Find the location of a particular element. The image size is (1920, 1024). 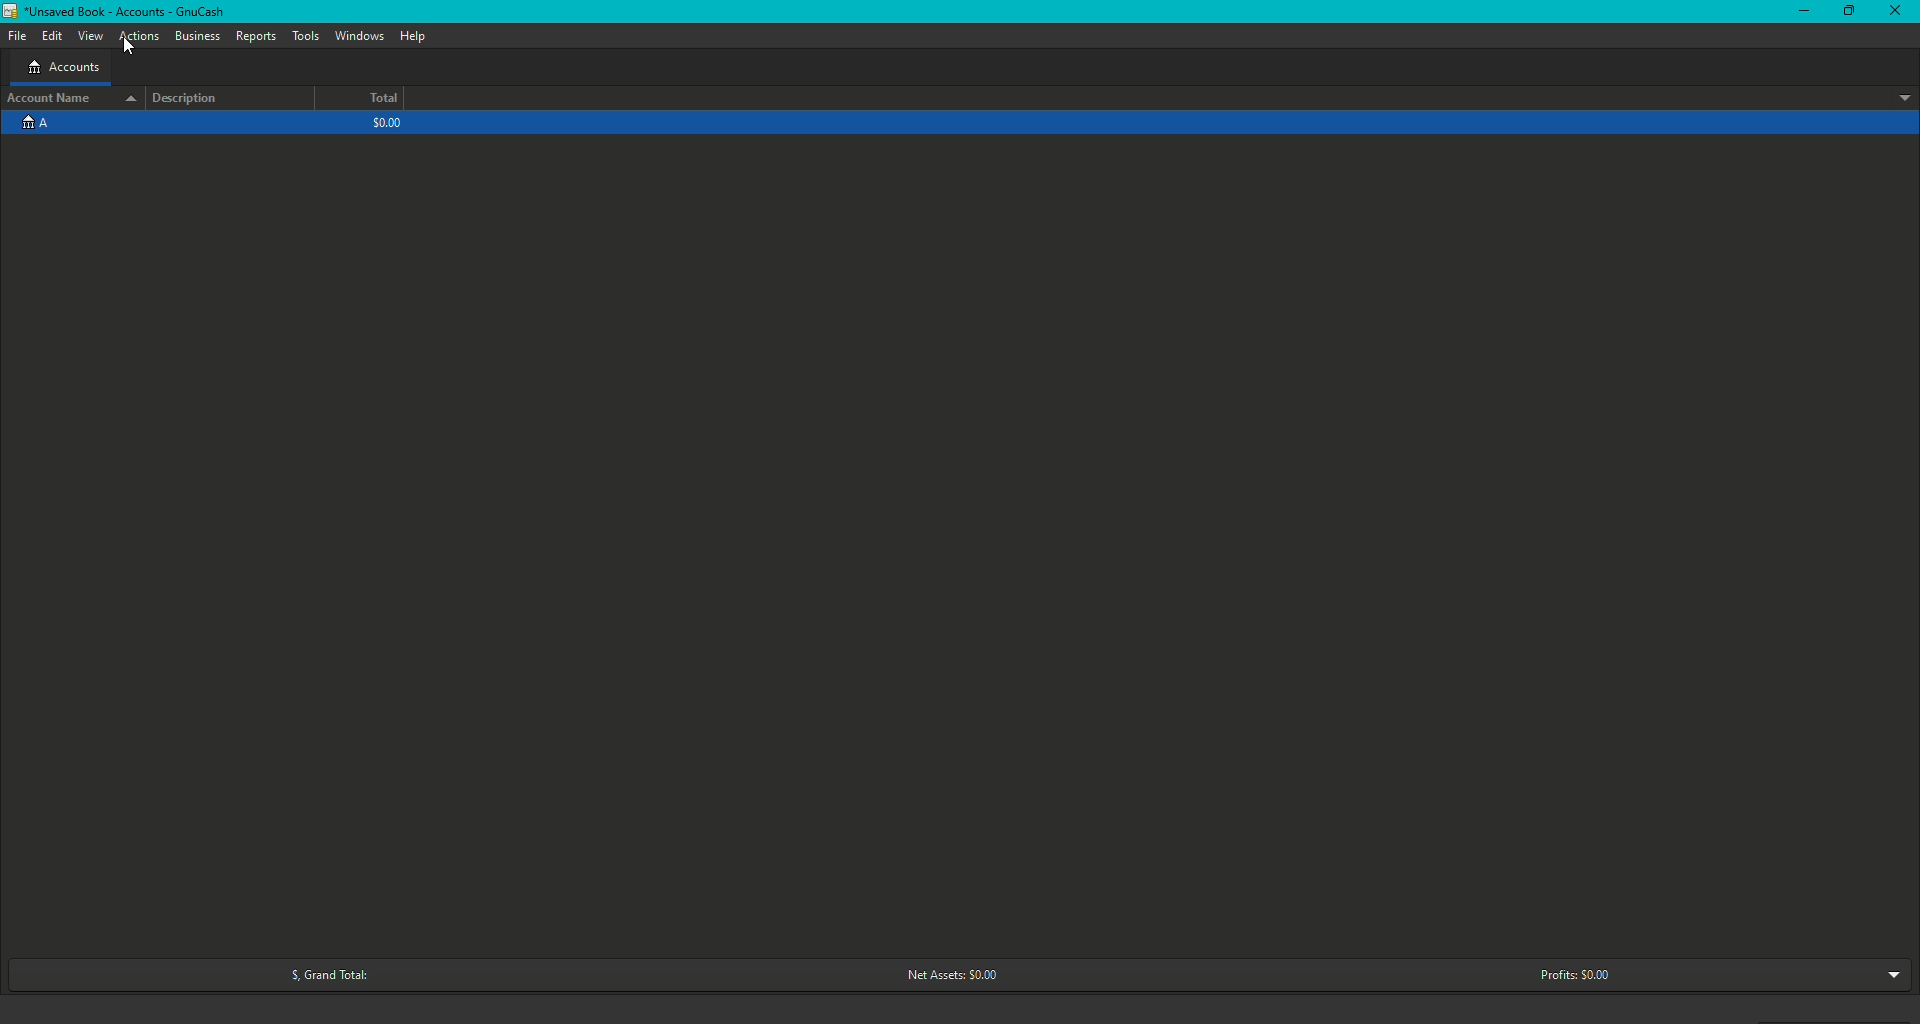

Edit is located at coordinates (52, 38).